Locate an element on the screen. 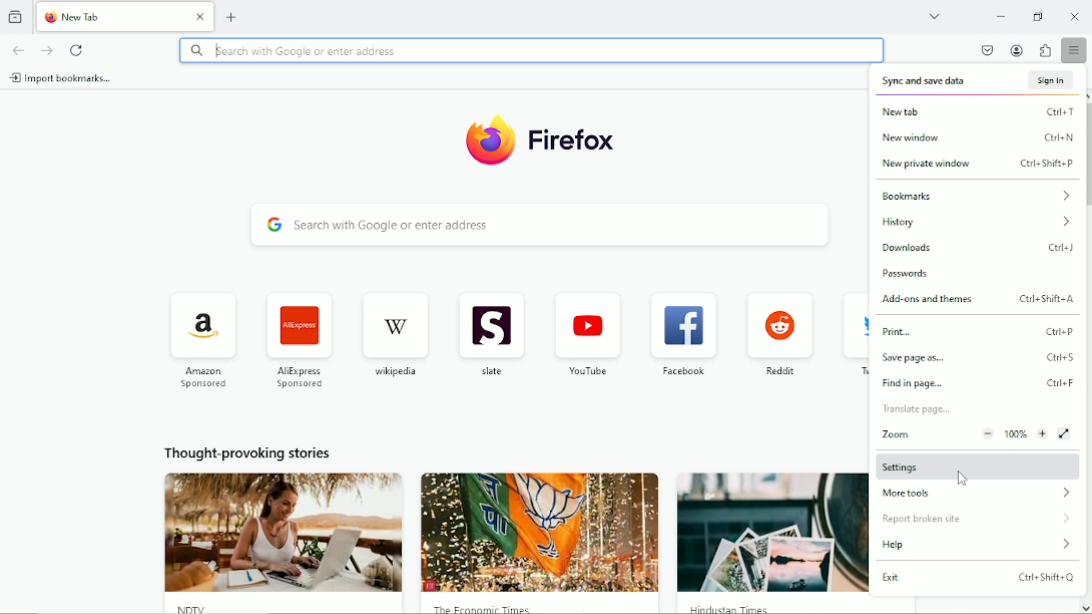 The width and height of the screenshot is (1092, 614). exit is located at coordinates (978, 577).